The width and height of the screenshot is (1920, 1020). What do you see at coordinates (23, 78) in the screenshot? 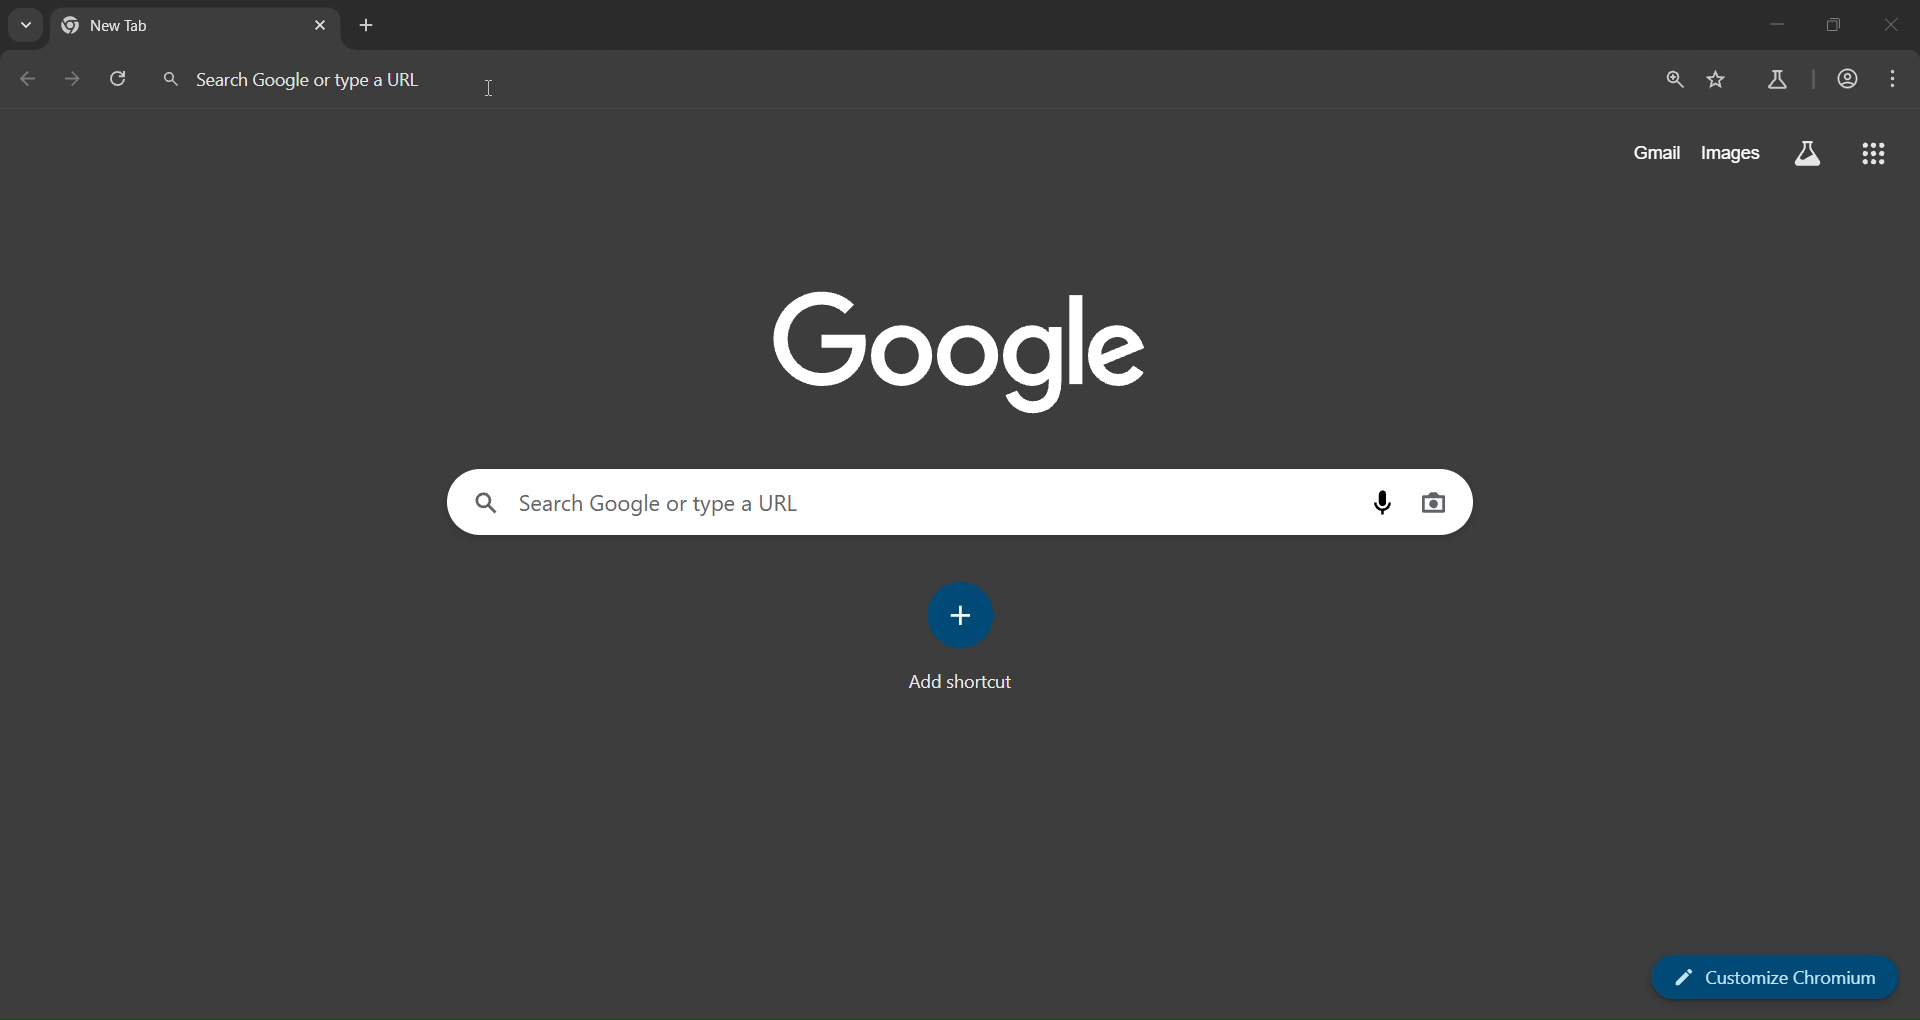
I see `previous page` at bounding box center [23, 78].